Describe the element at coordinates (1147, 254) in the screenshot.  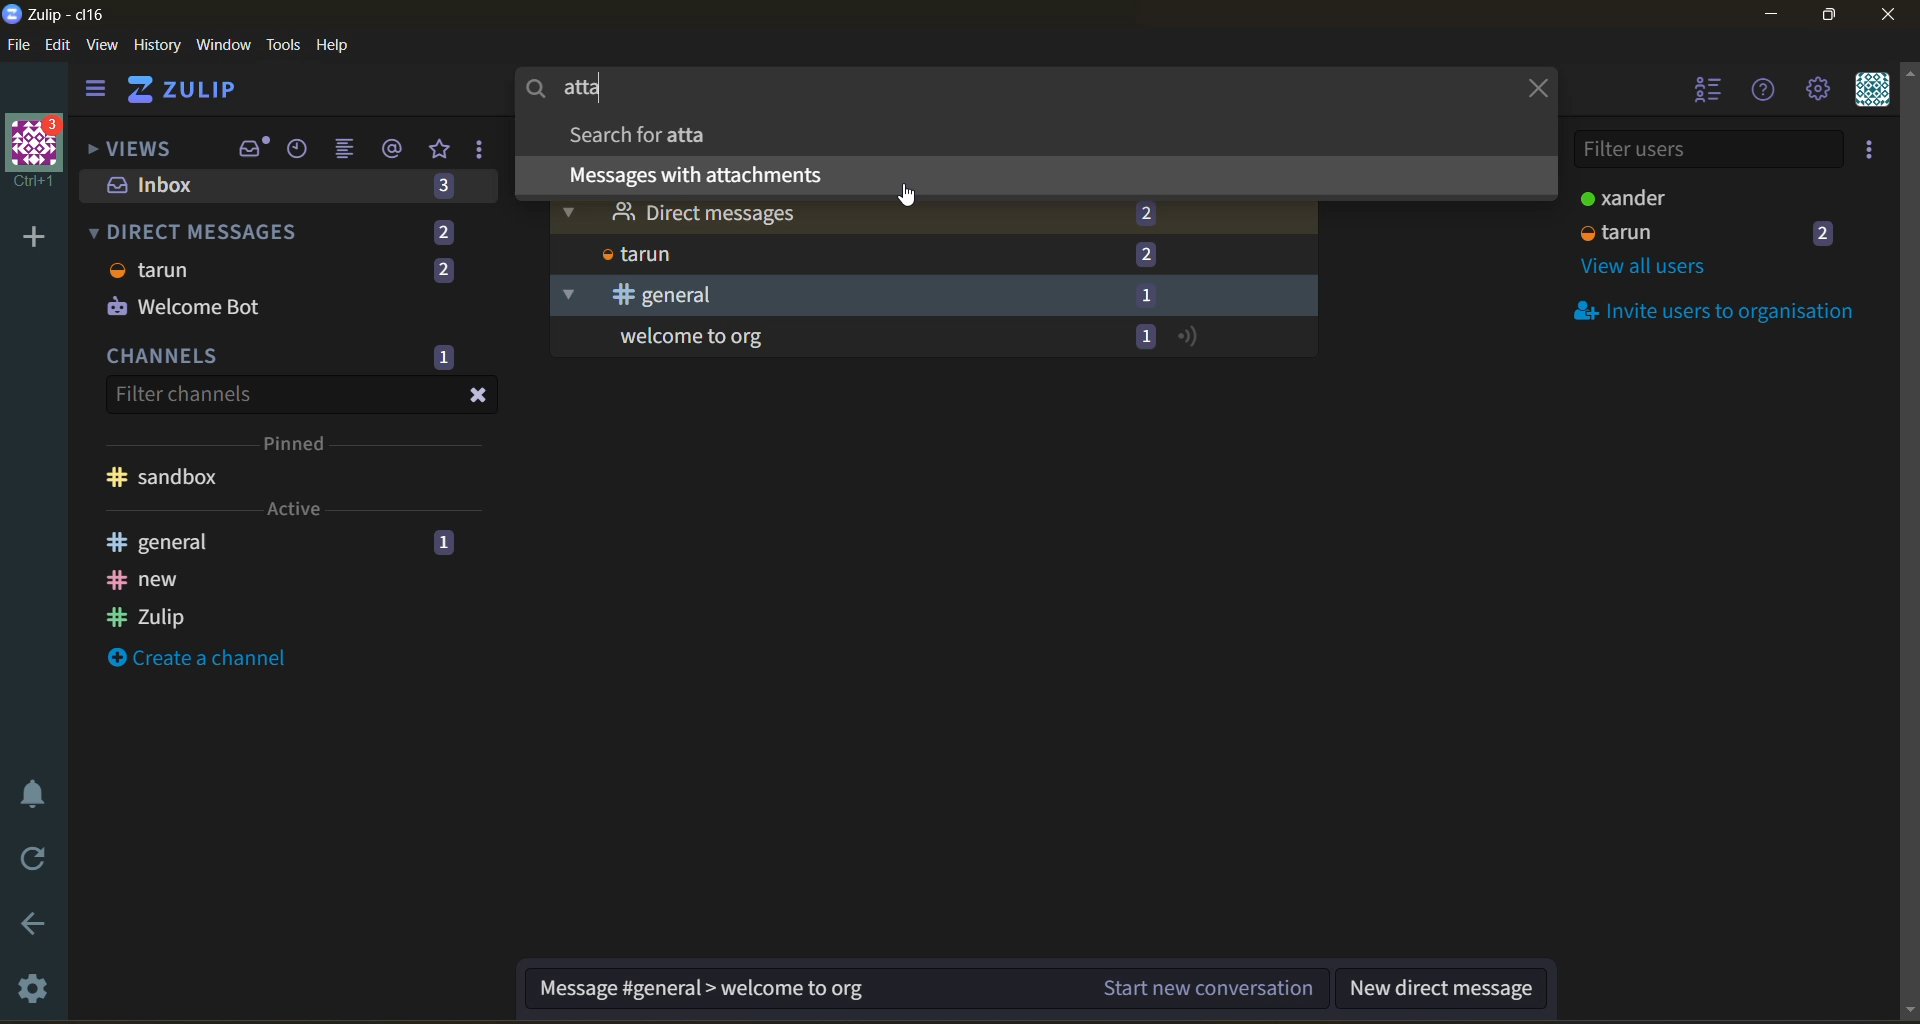
I see `2` at that location.